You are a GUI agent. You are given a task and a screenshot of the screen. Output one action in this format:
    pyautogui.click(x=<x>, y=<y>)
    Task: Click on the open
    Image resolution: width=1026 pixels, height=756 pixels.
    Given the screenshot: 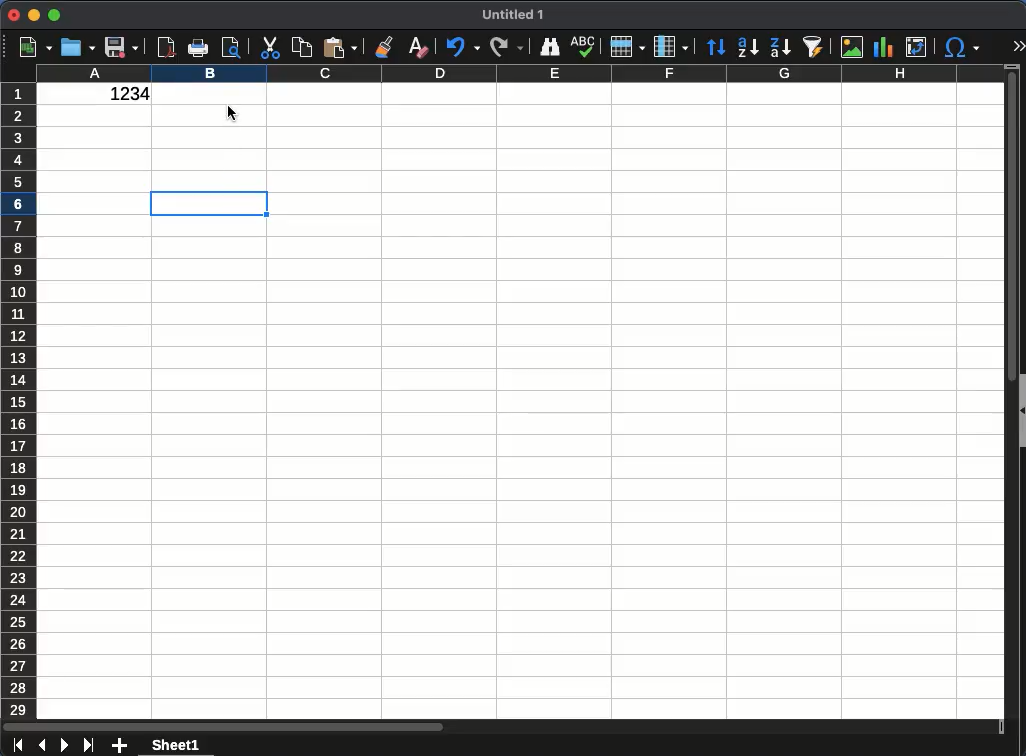 What is the action you would take?
    pyautogui.click(x=78, y=47)
    